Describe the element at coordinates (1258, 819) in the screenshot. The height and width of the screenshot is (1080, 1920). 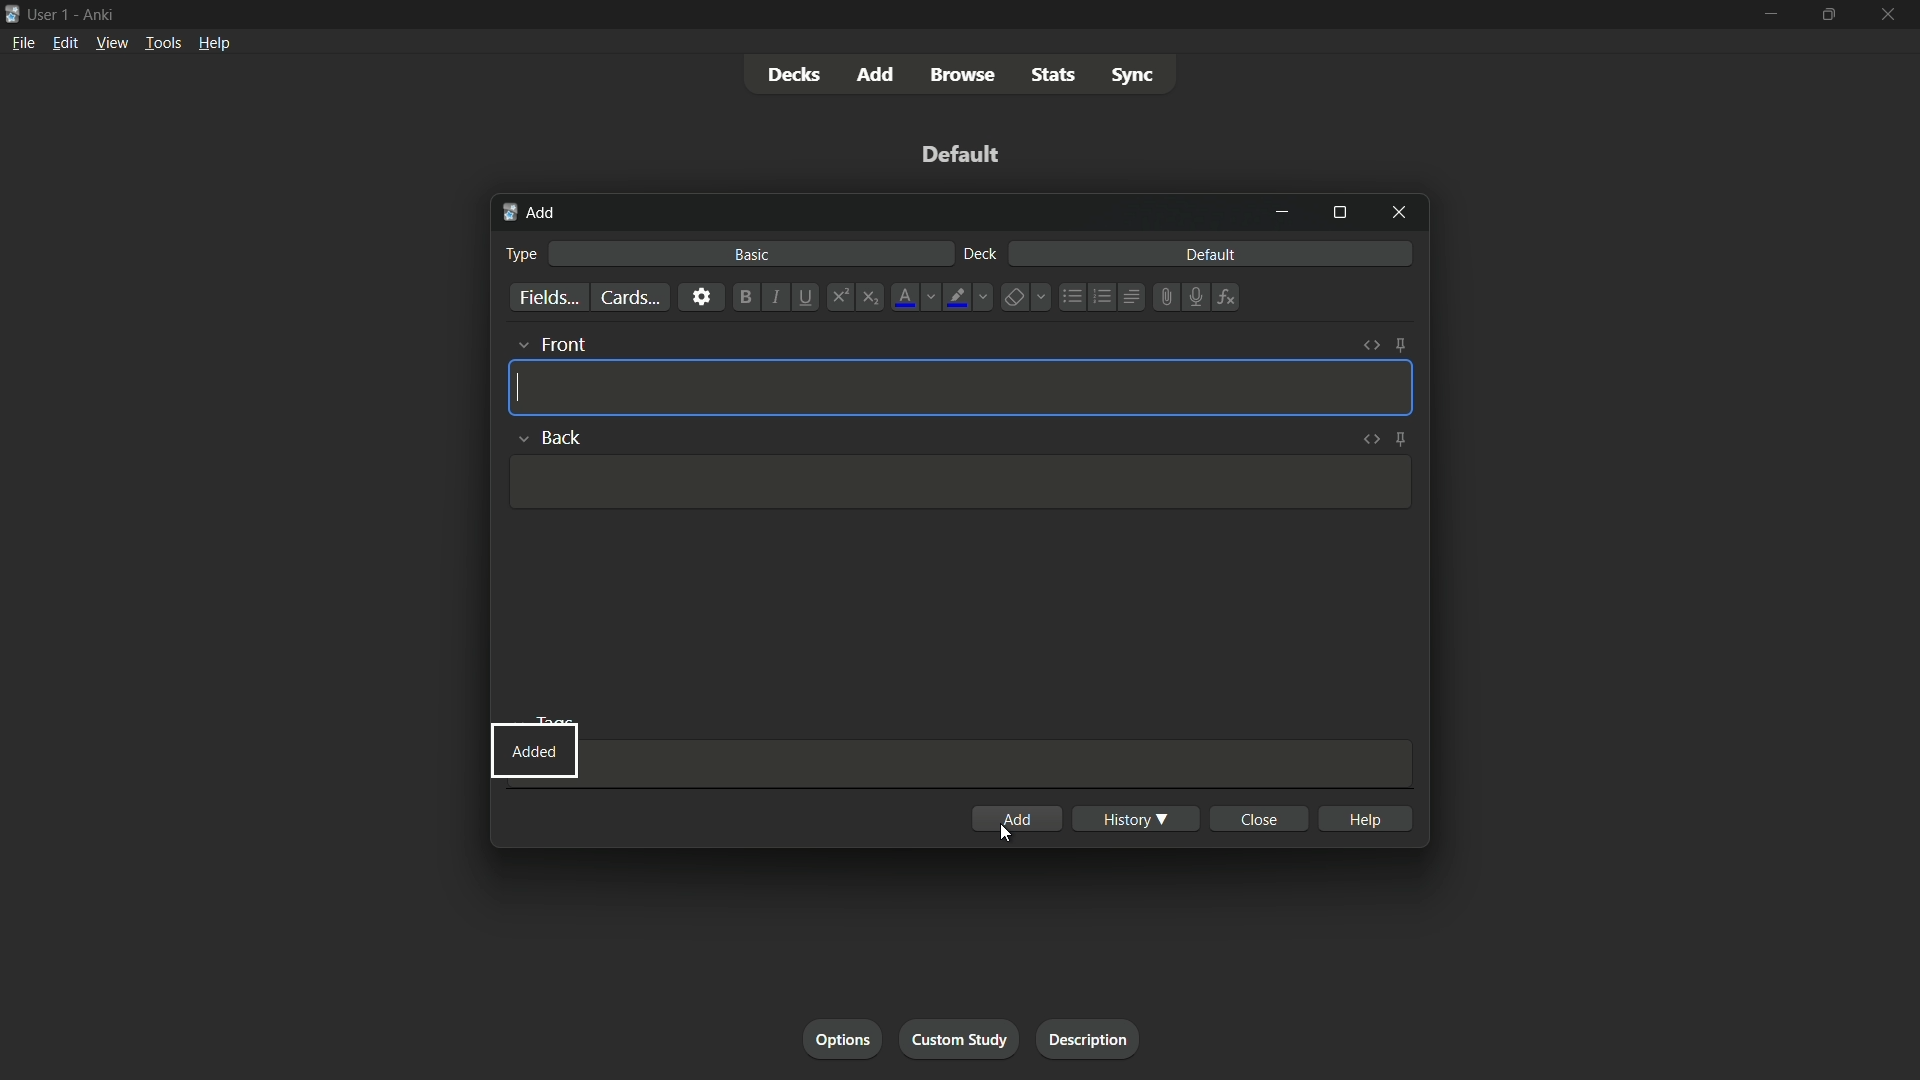
I see `close` at that location.